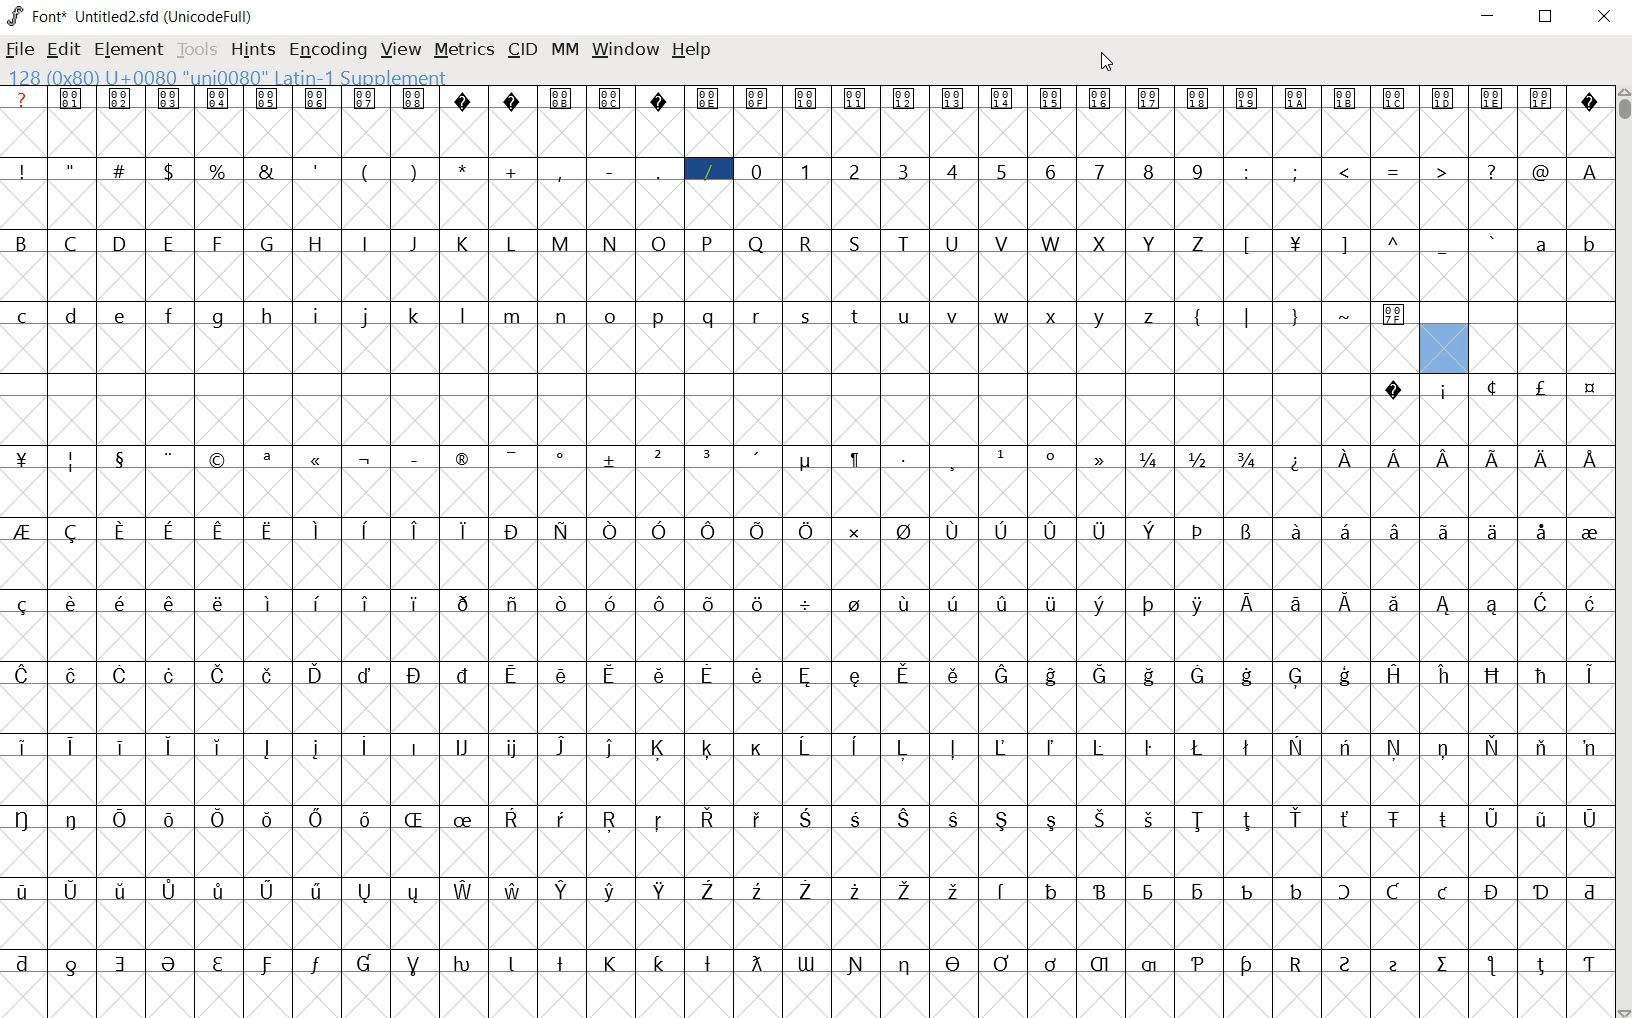  Describe the element at coordinates (854, 532) in the screenshot. I see `glyph` at that location.